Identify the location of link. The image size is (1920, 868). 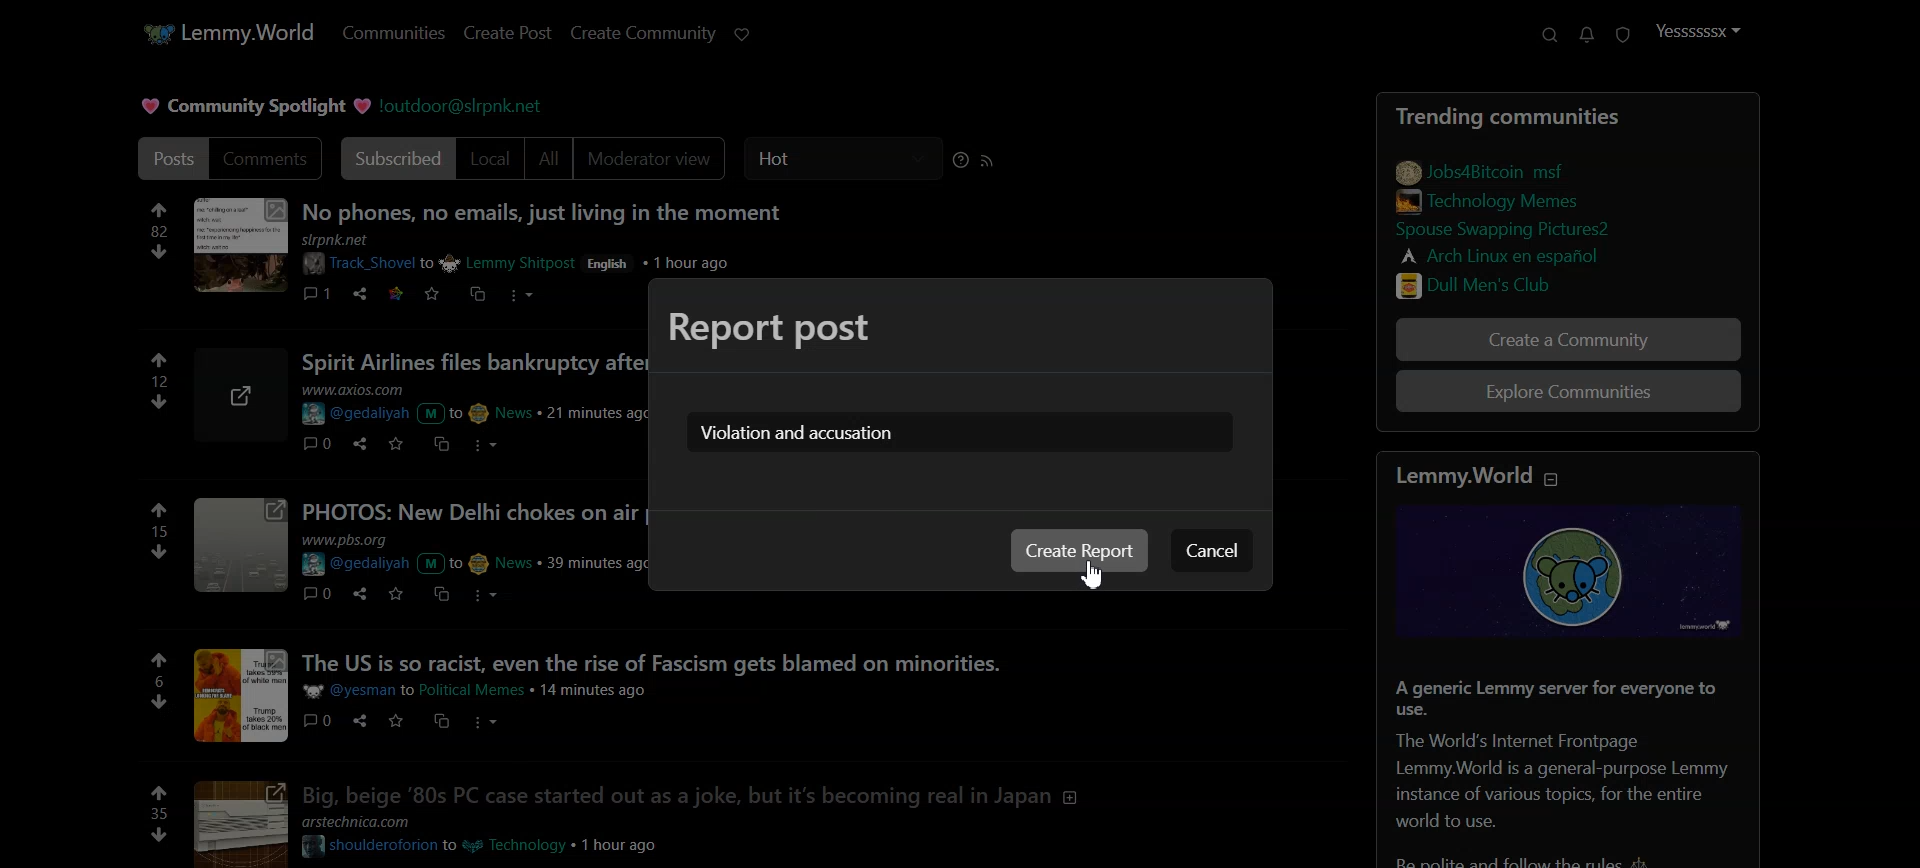
(1483, 169).